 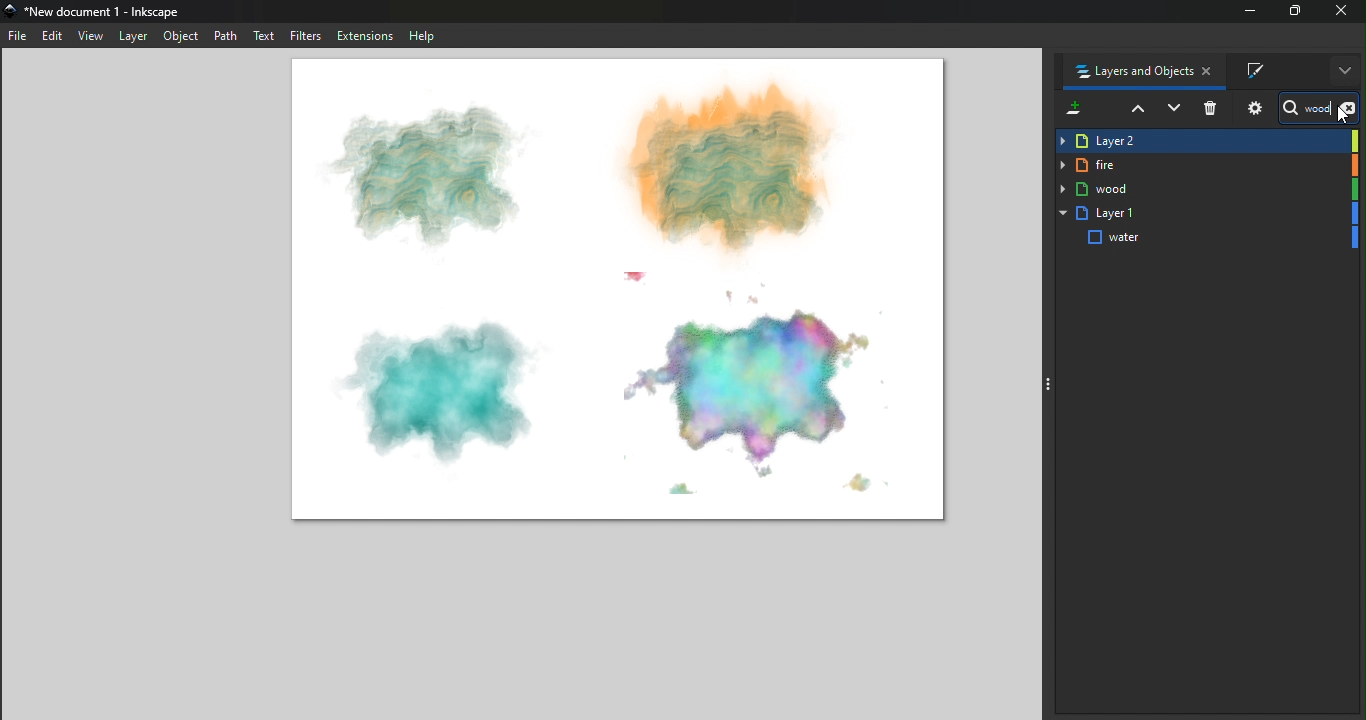 I want to click on wood Layer, so click(x=1206, y=189).